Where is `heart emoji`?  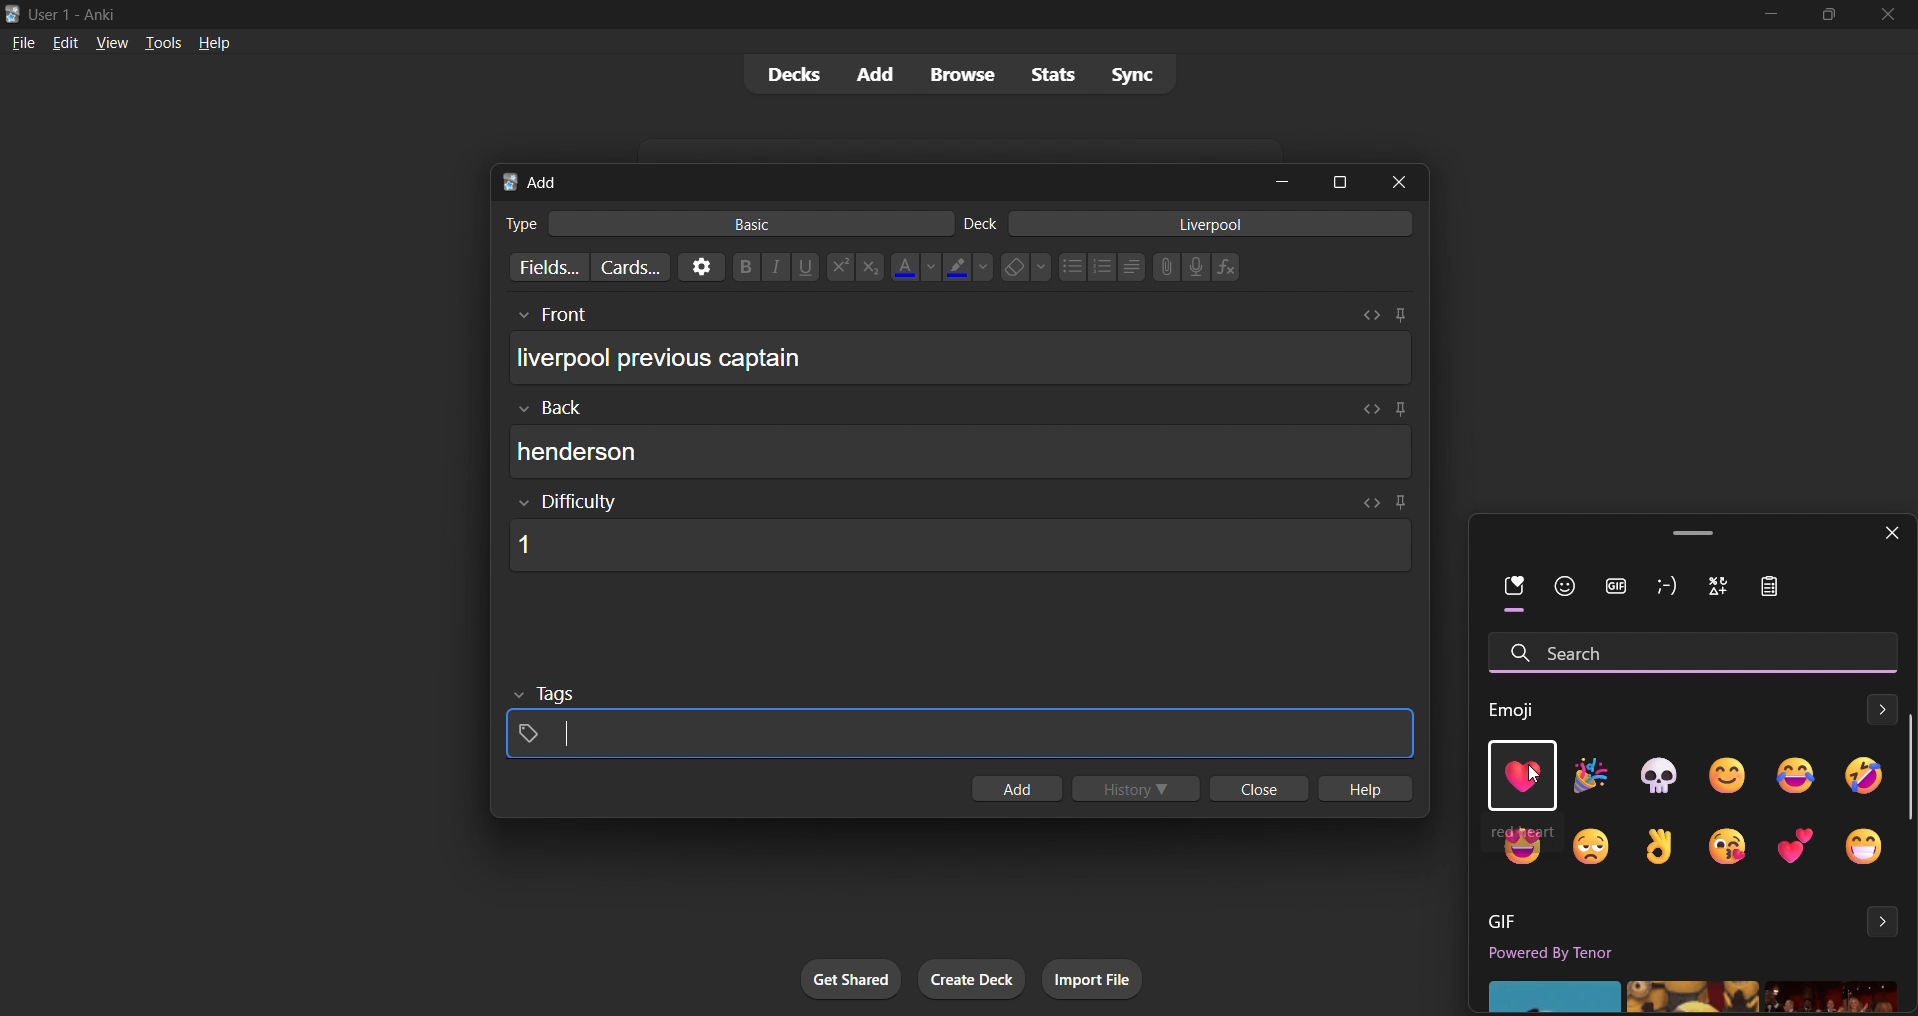 heart emoji is located at coordinates (1518, 778).